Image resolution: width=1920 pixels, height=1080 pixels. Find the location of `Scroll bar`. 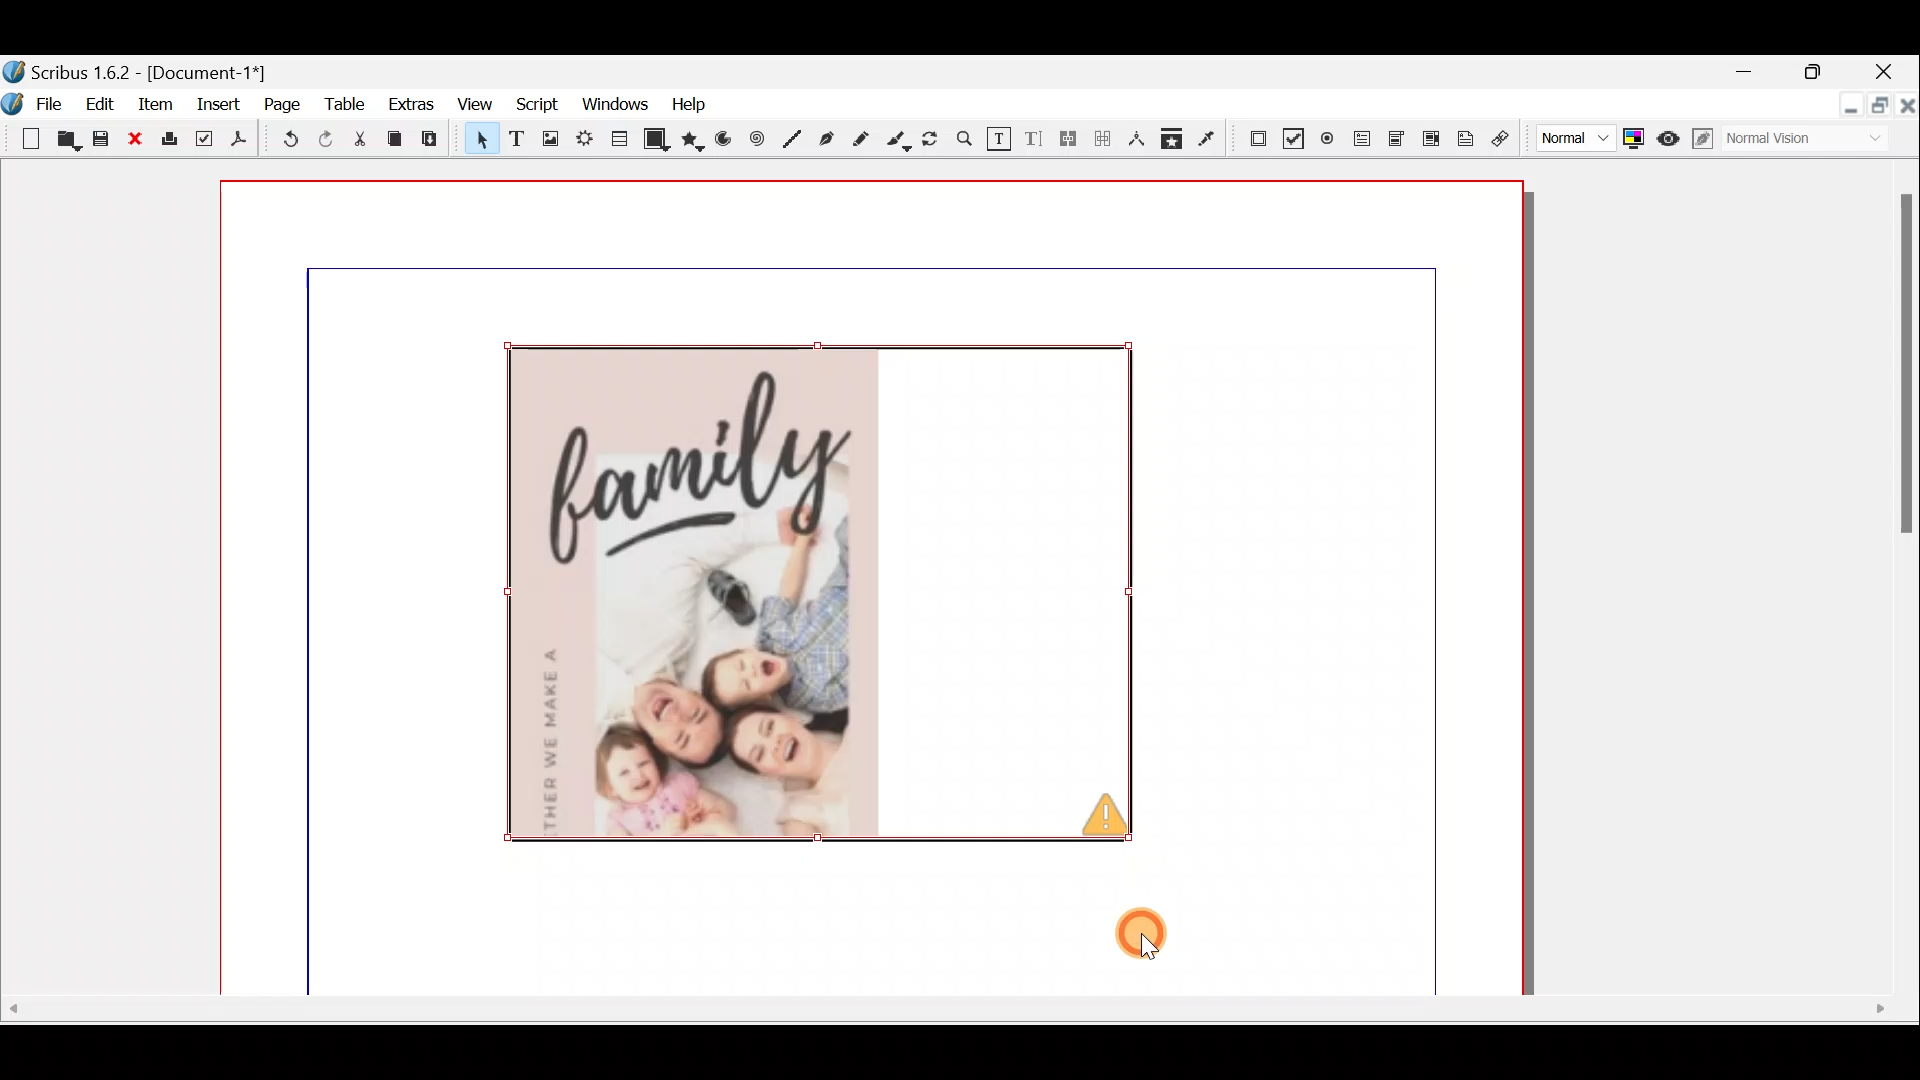

Scroll bar is located at coordinates (953, 1016).